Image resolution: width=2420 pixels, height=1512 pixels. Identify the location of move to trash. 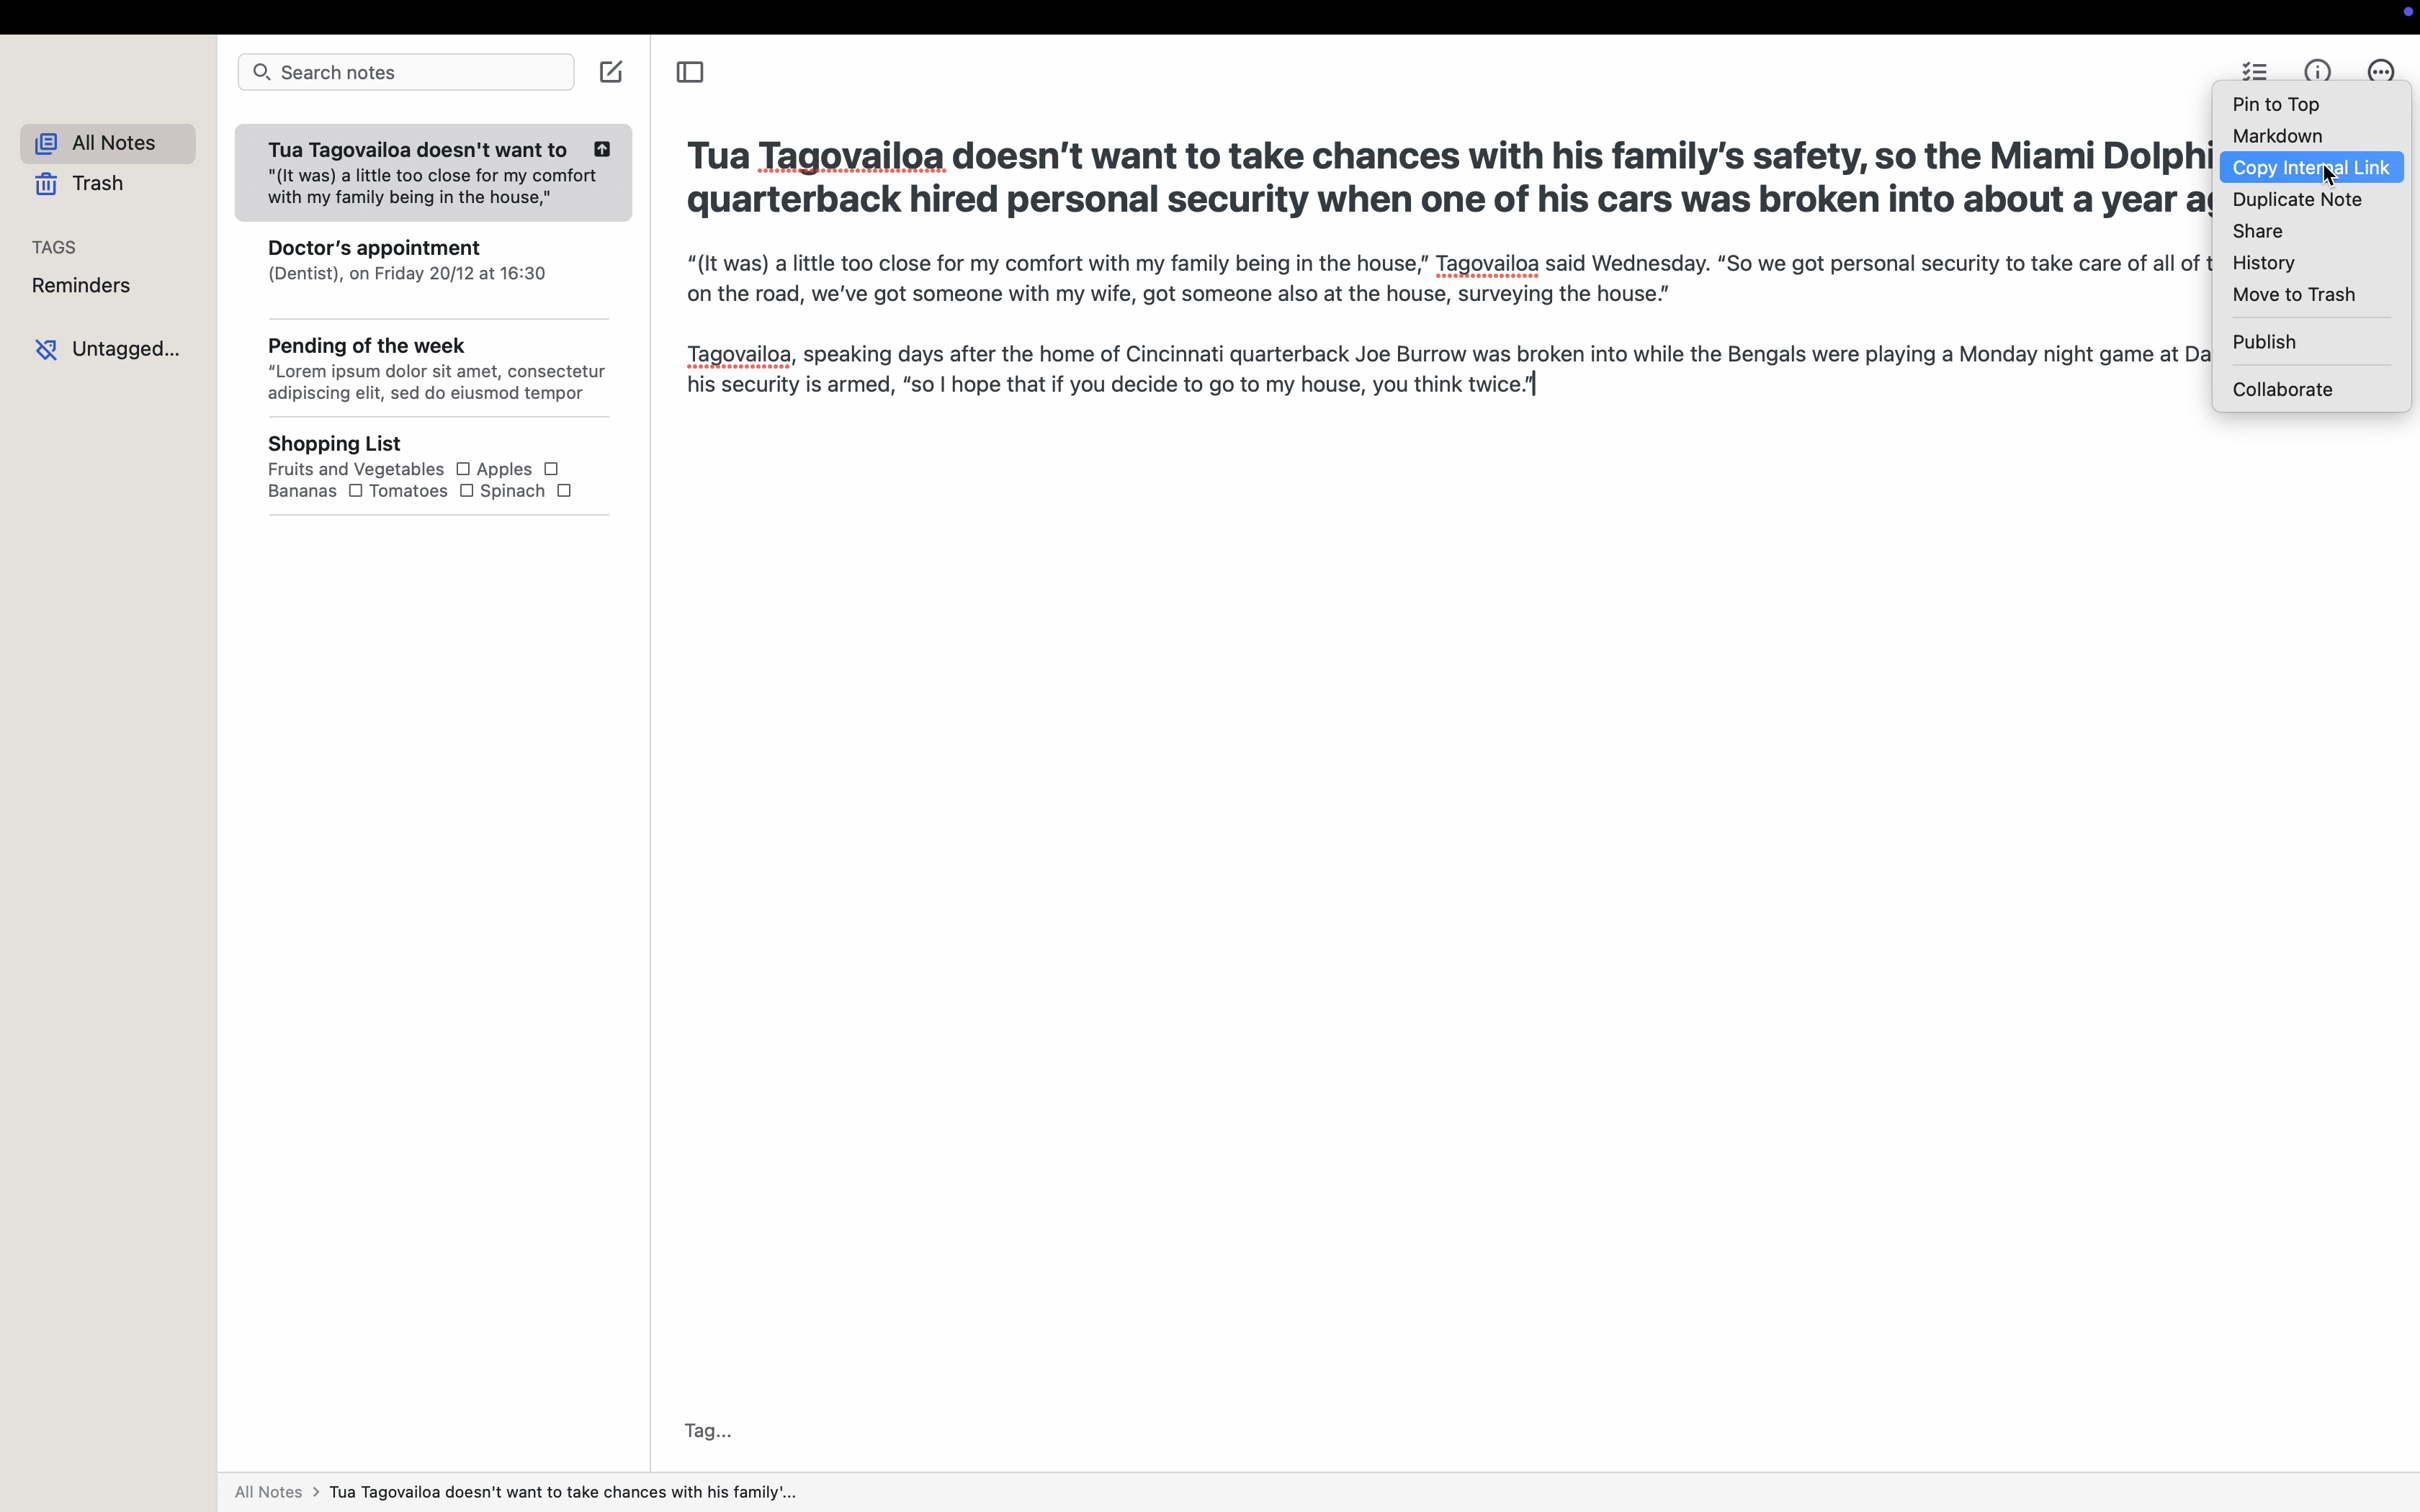
(2293, 295).